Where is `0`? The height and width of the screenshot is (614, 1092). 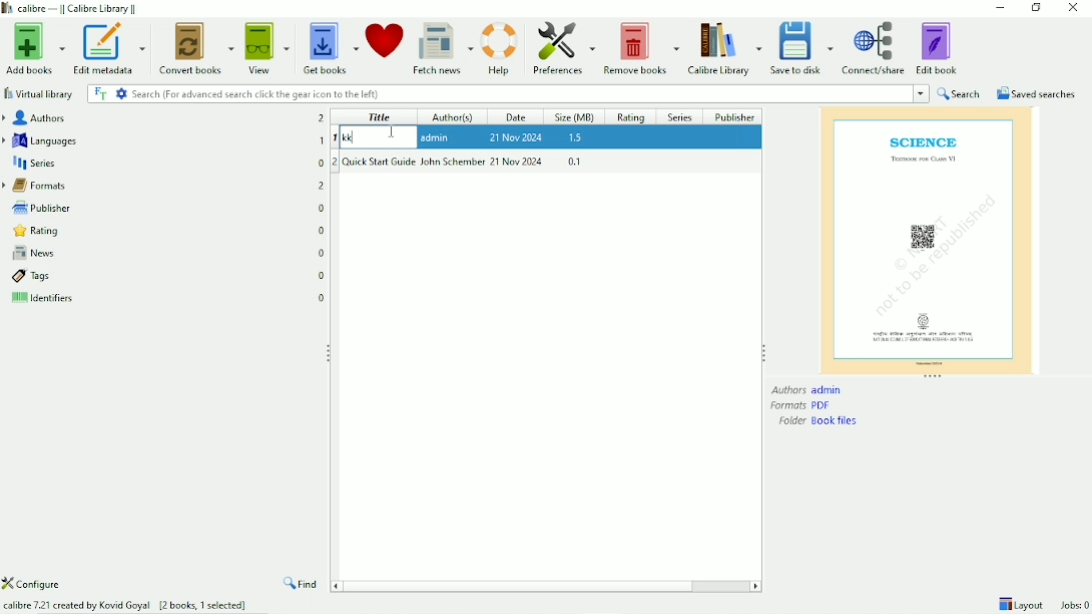 0 is located at coordinates (322, 253).